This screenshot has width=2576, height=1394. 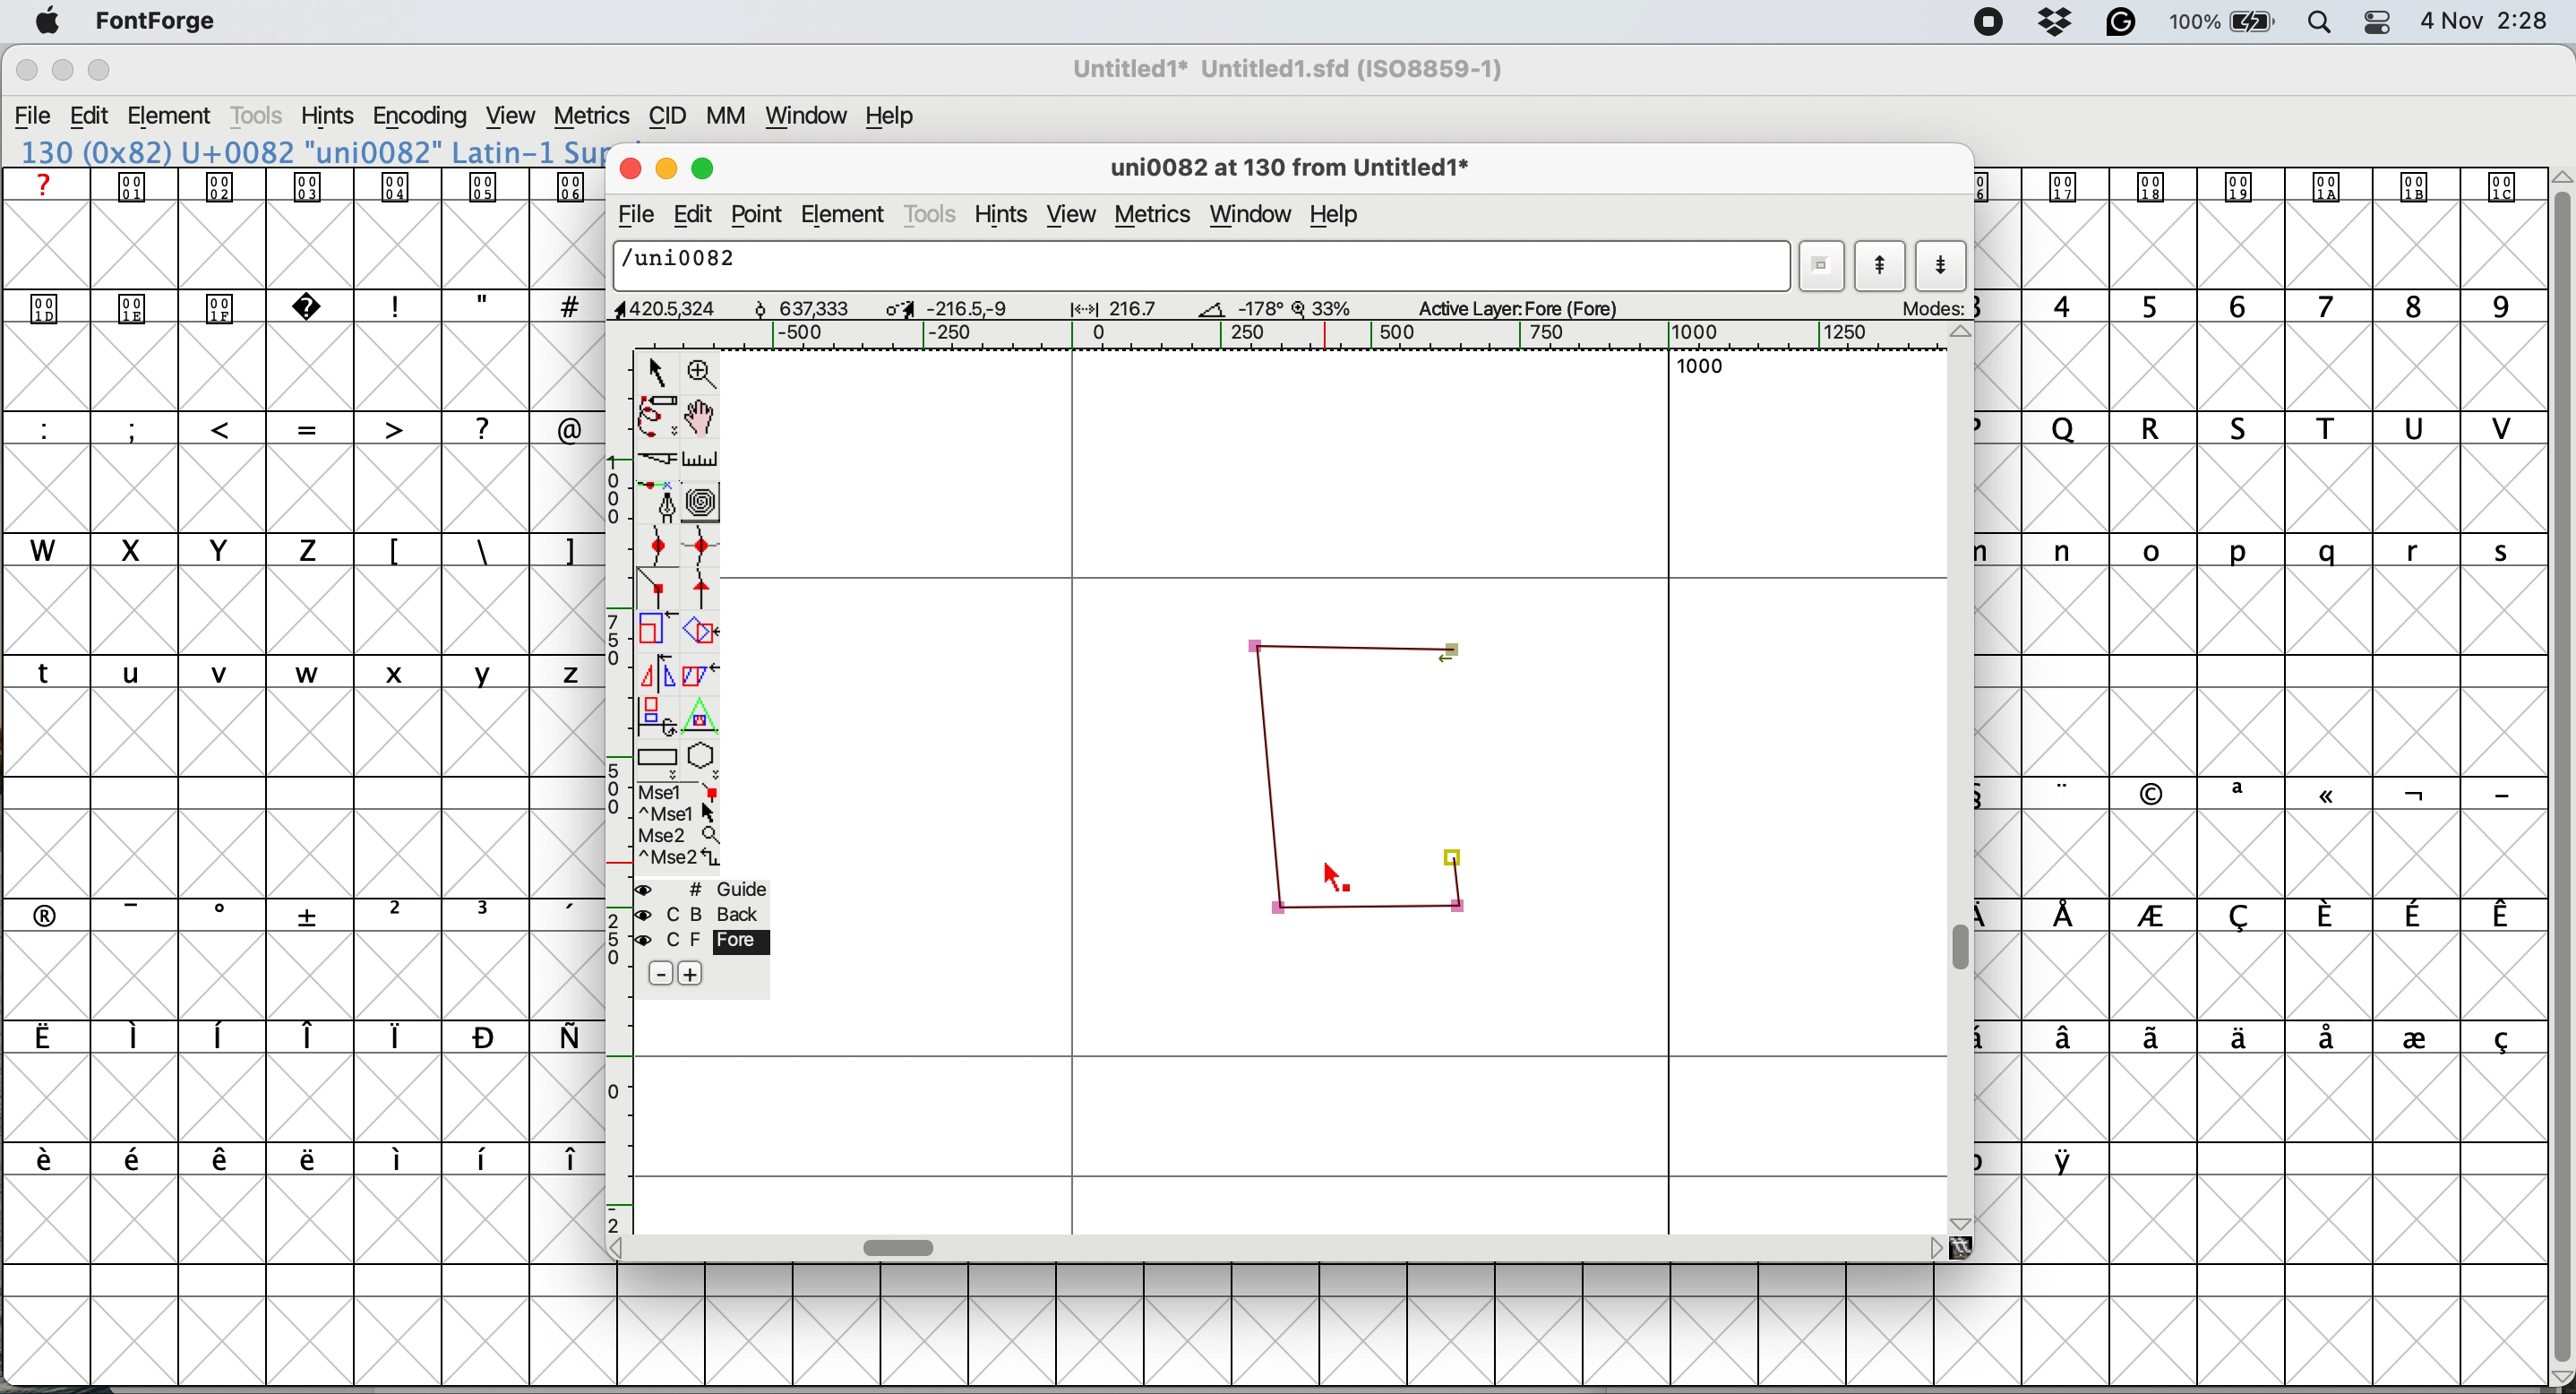 I want to click on stars and polygons, so click(x=704, y=761).